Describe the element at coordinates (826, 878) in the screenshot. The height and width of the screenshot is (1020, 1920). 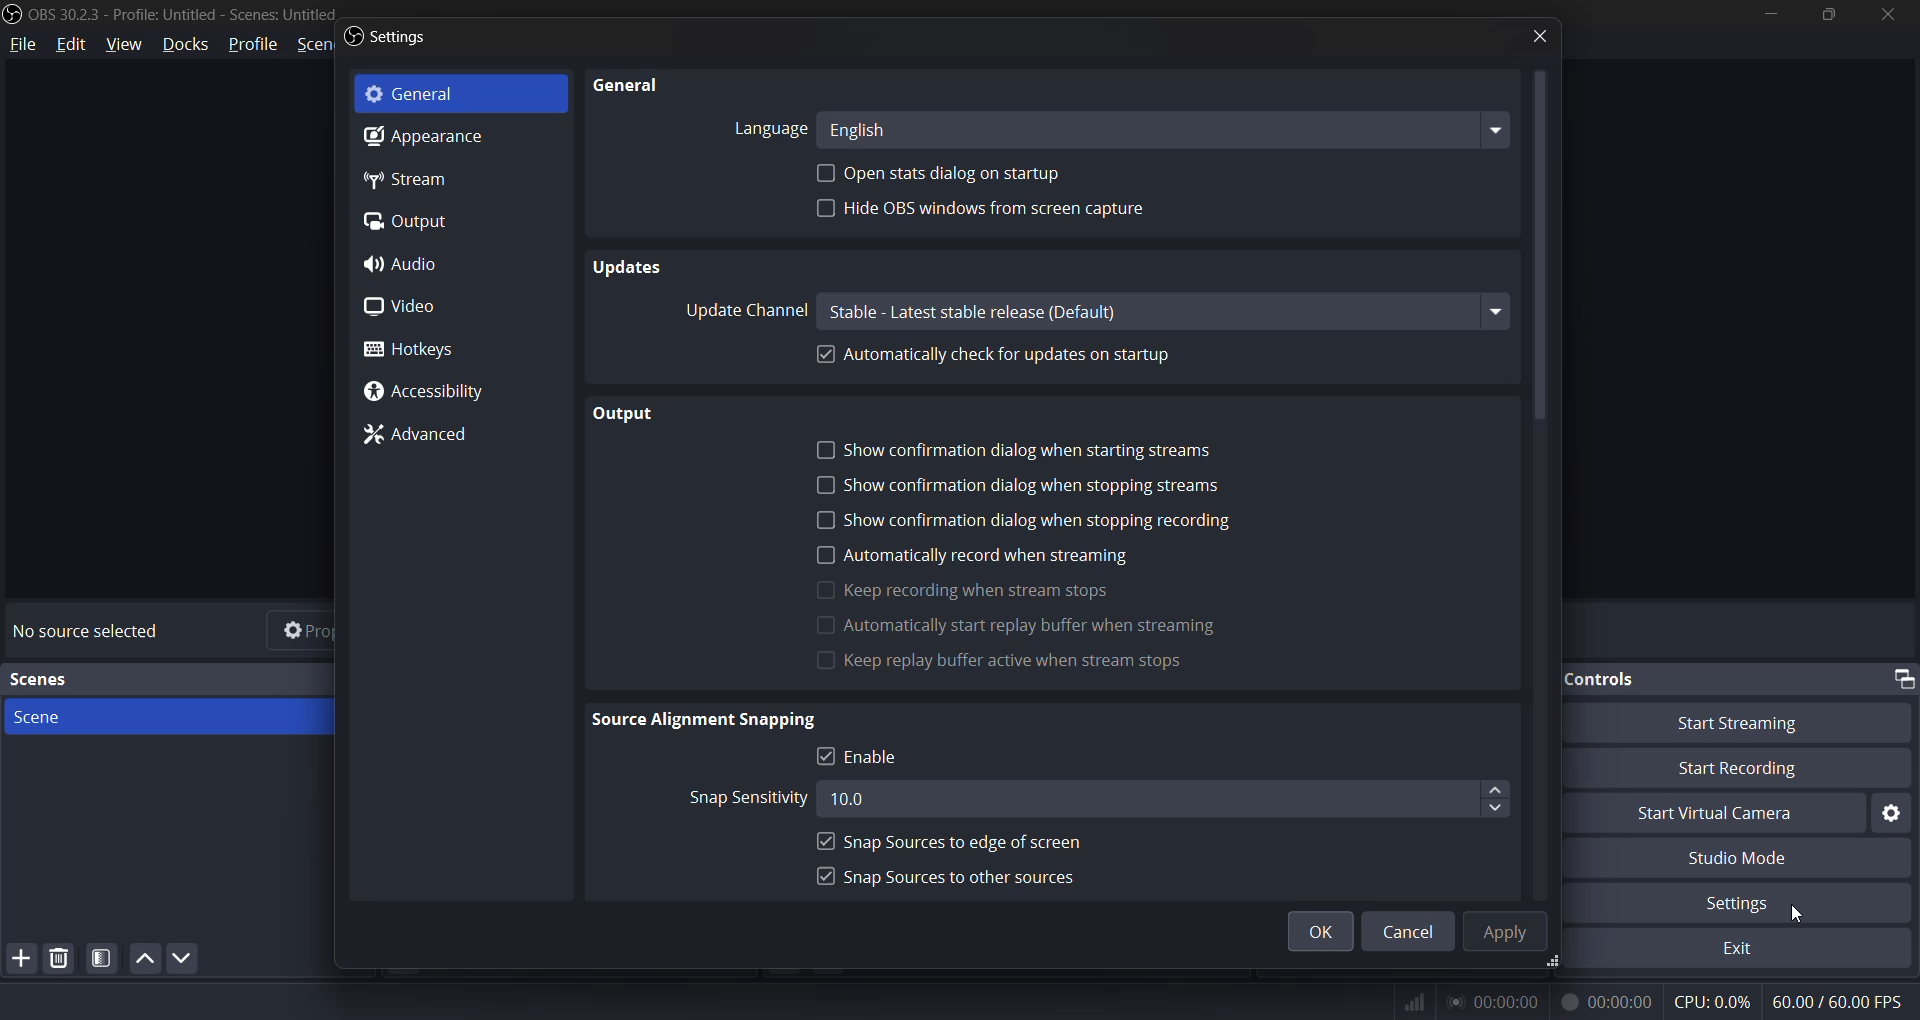
I see `checkbox` at that location.